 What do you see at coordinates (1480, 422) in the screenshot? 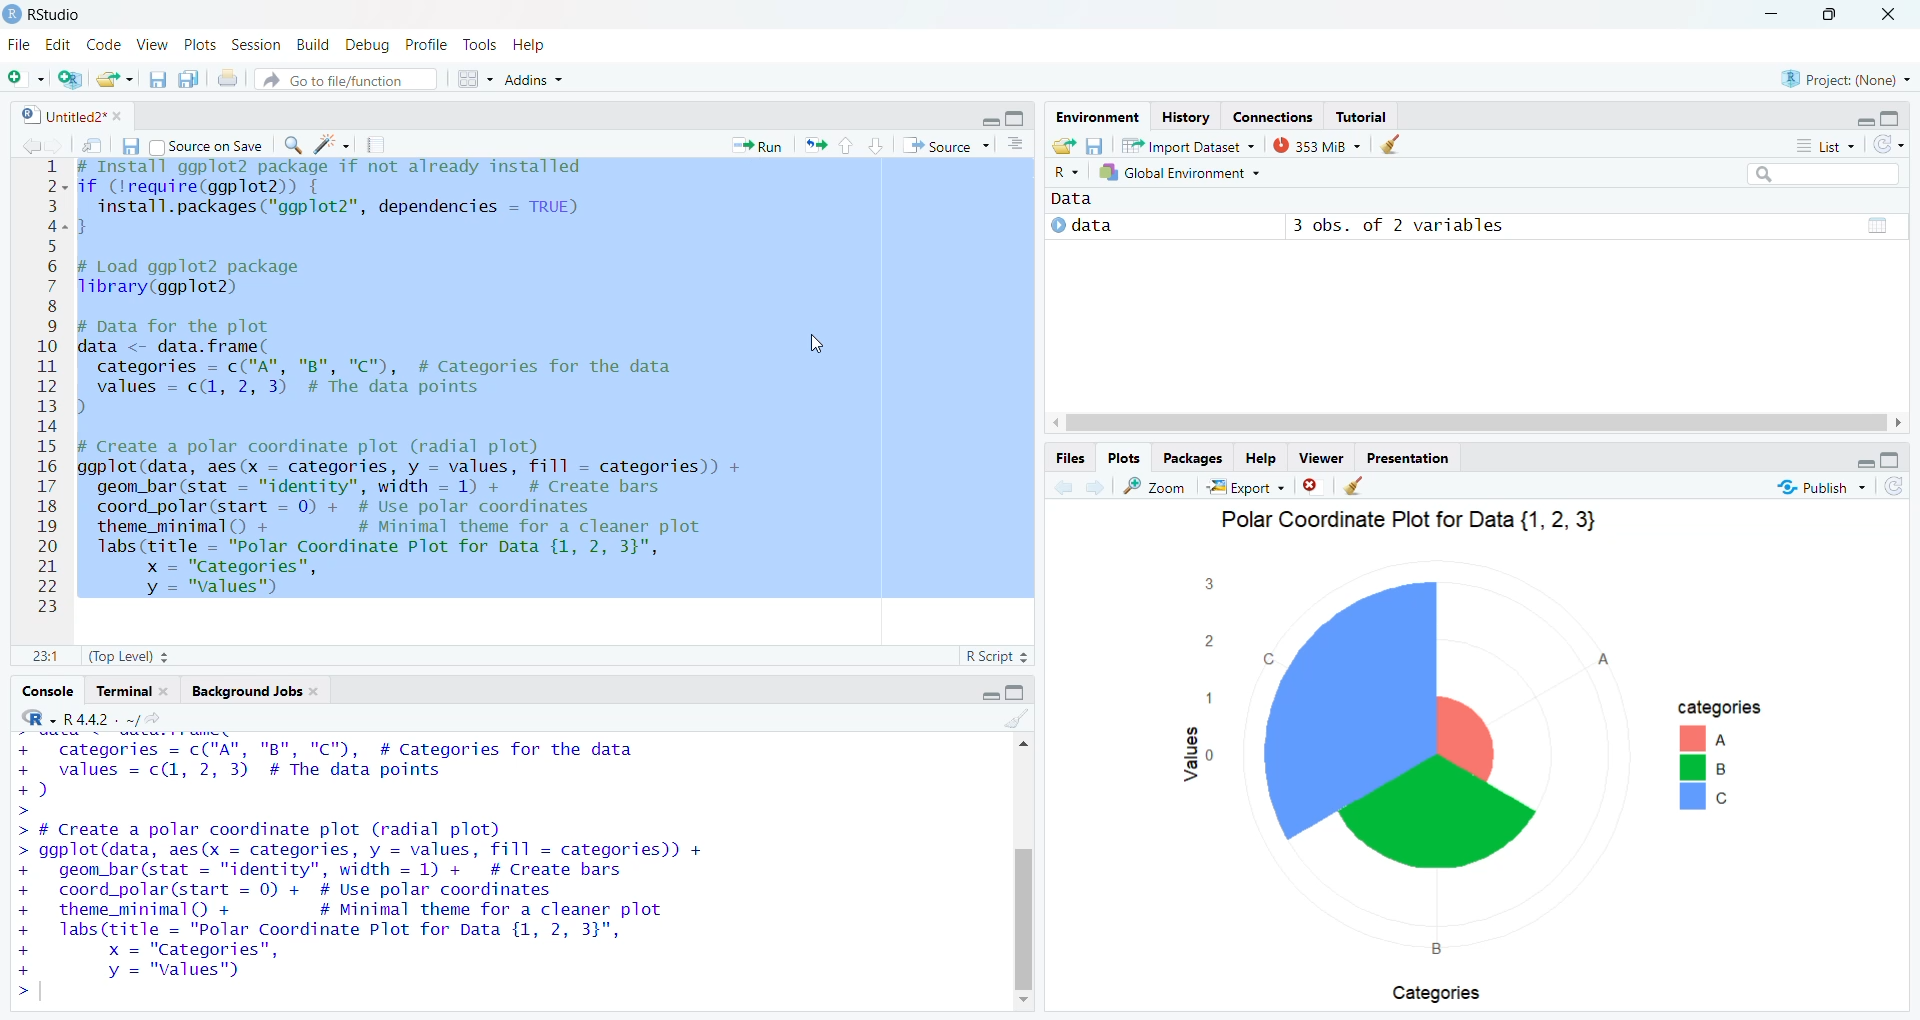
I see `horizontal scroll bar` at bounding box center [1480, 422].